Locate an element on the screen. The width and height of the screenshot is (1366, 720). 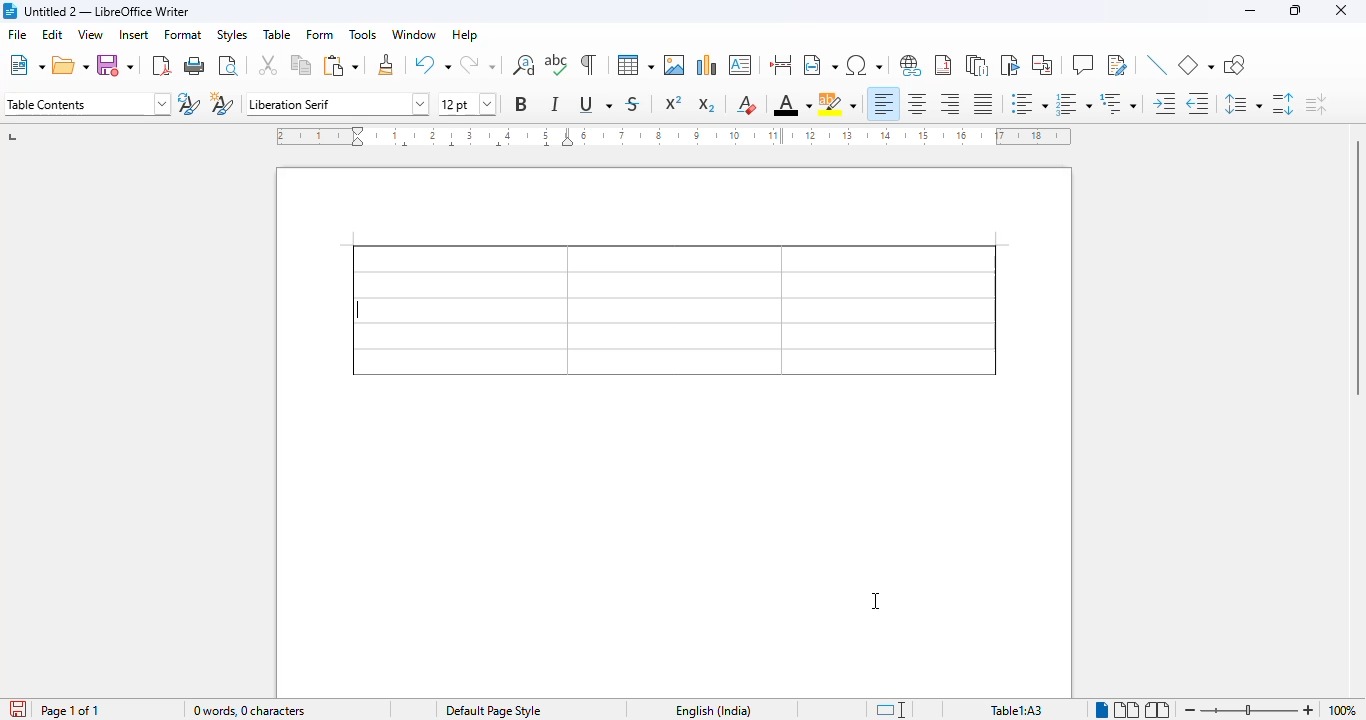
vertical scroll bar is located at coordinates (1354, 265).